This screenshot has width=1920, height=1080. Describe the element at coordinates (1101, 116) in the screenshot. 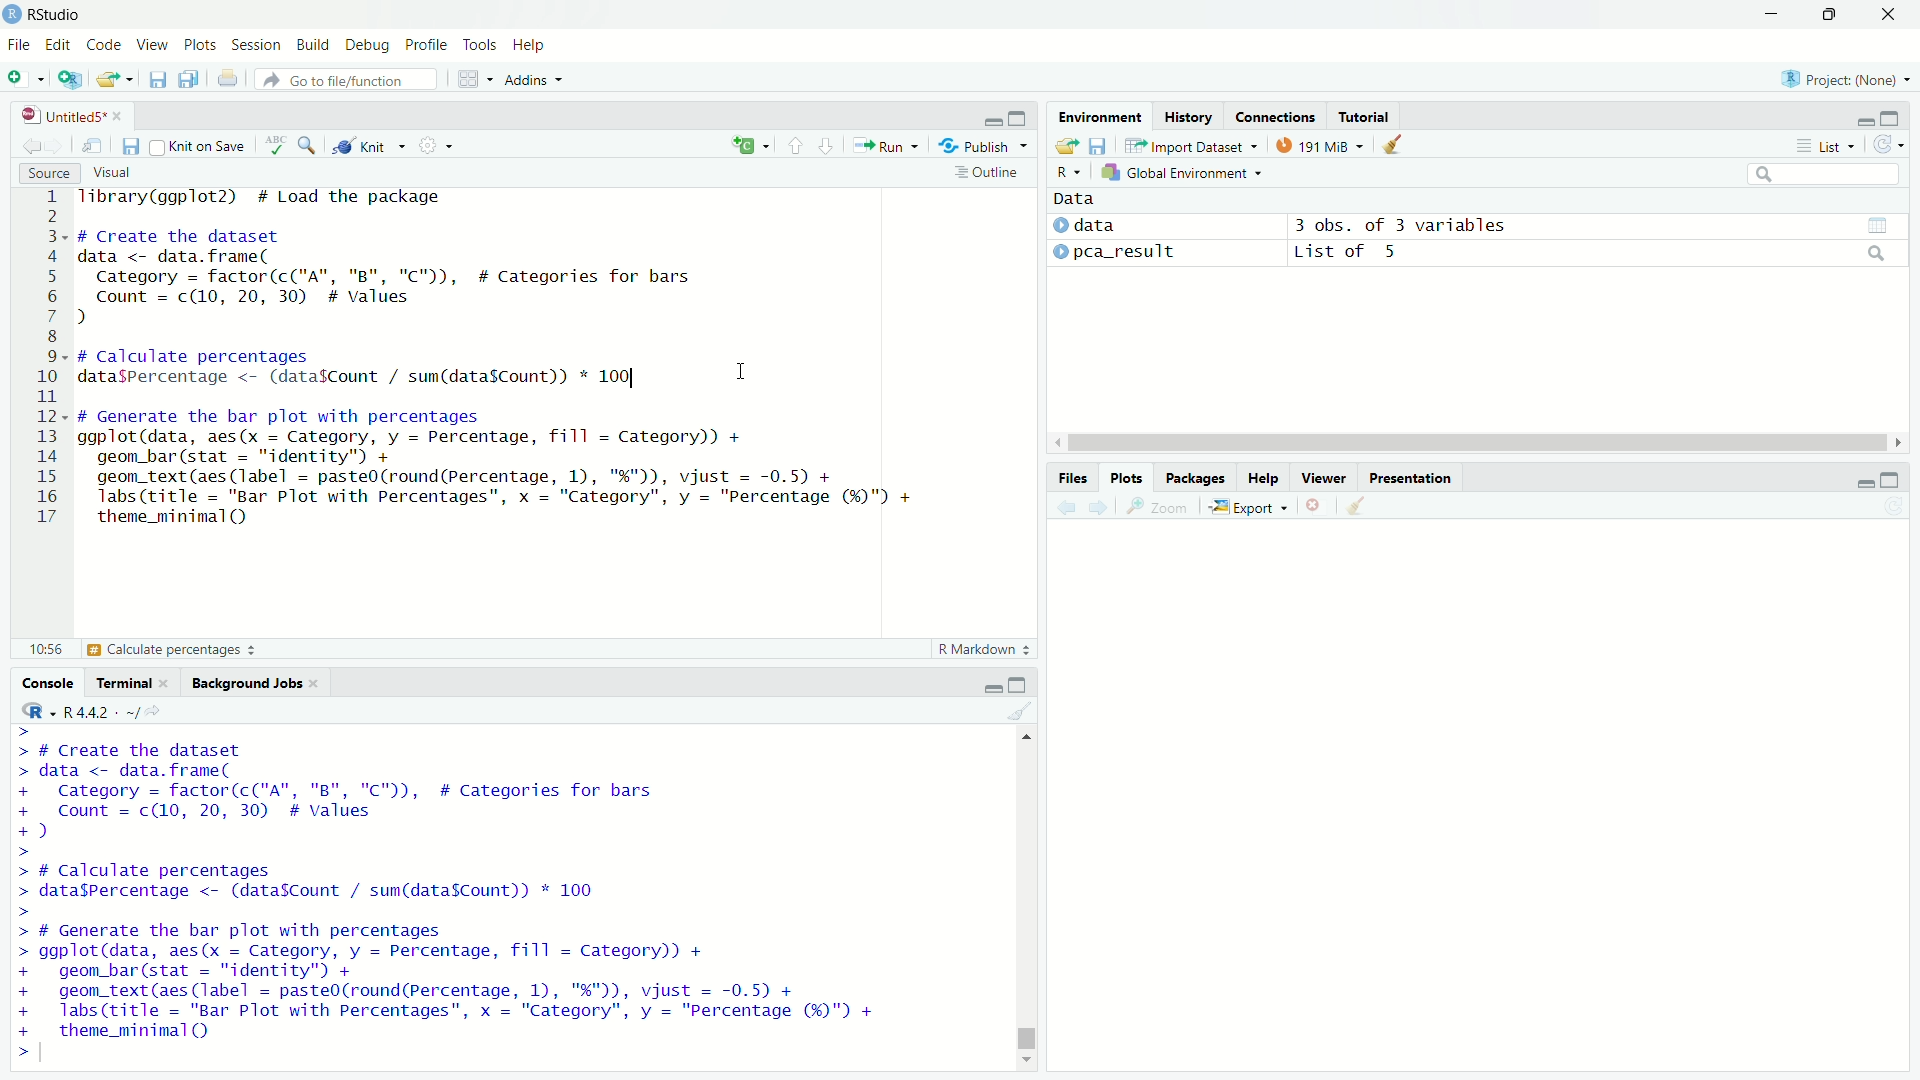

I see `environment` at that location.